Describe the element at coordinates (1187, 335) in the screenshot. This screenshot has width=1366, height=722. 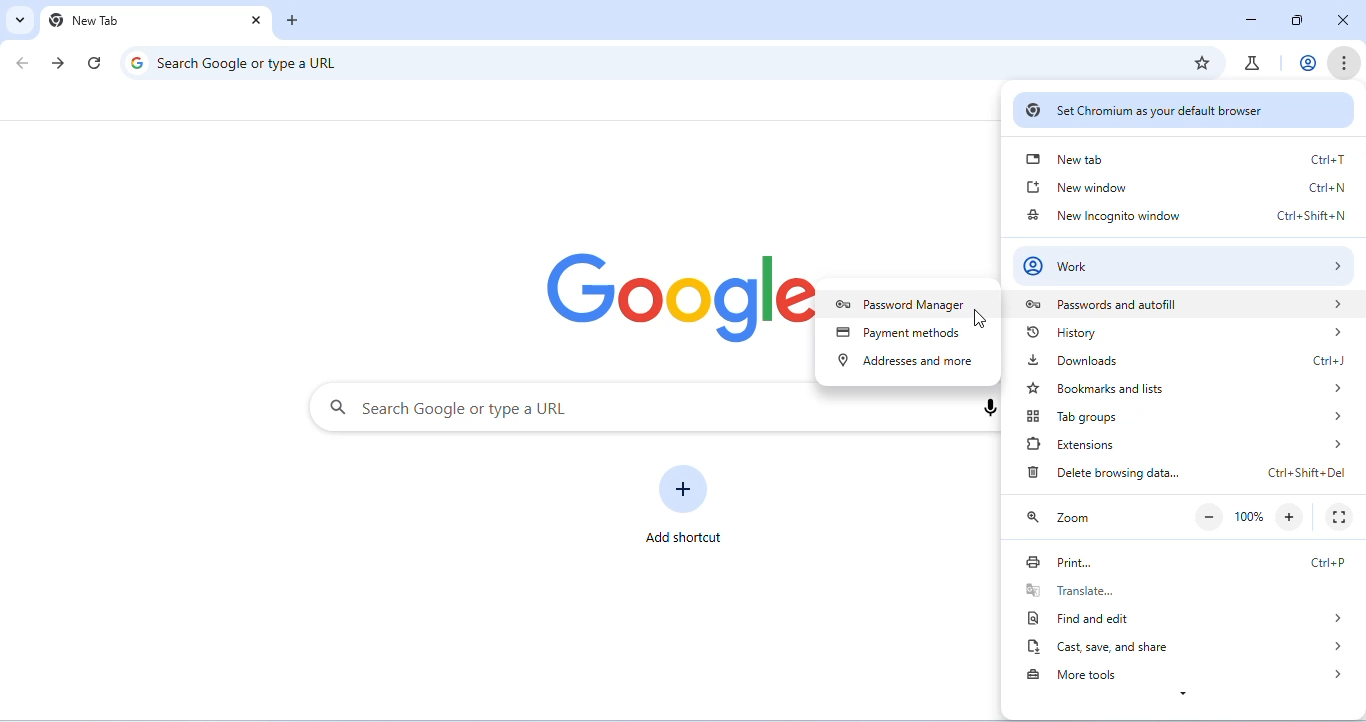
I see `history` at that location.